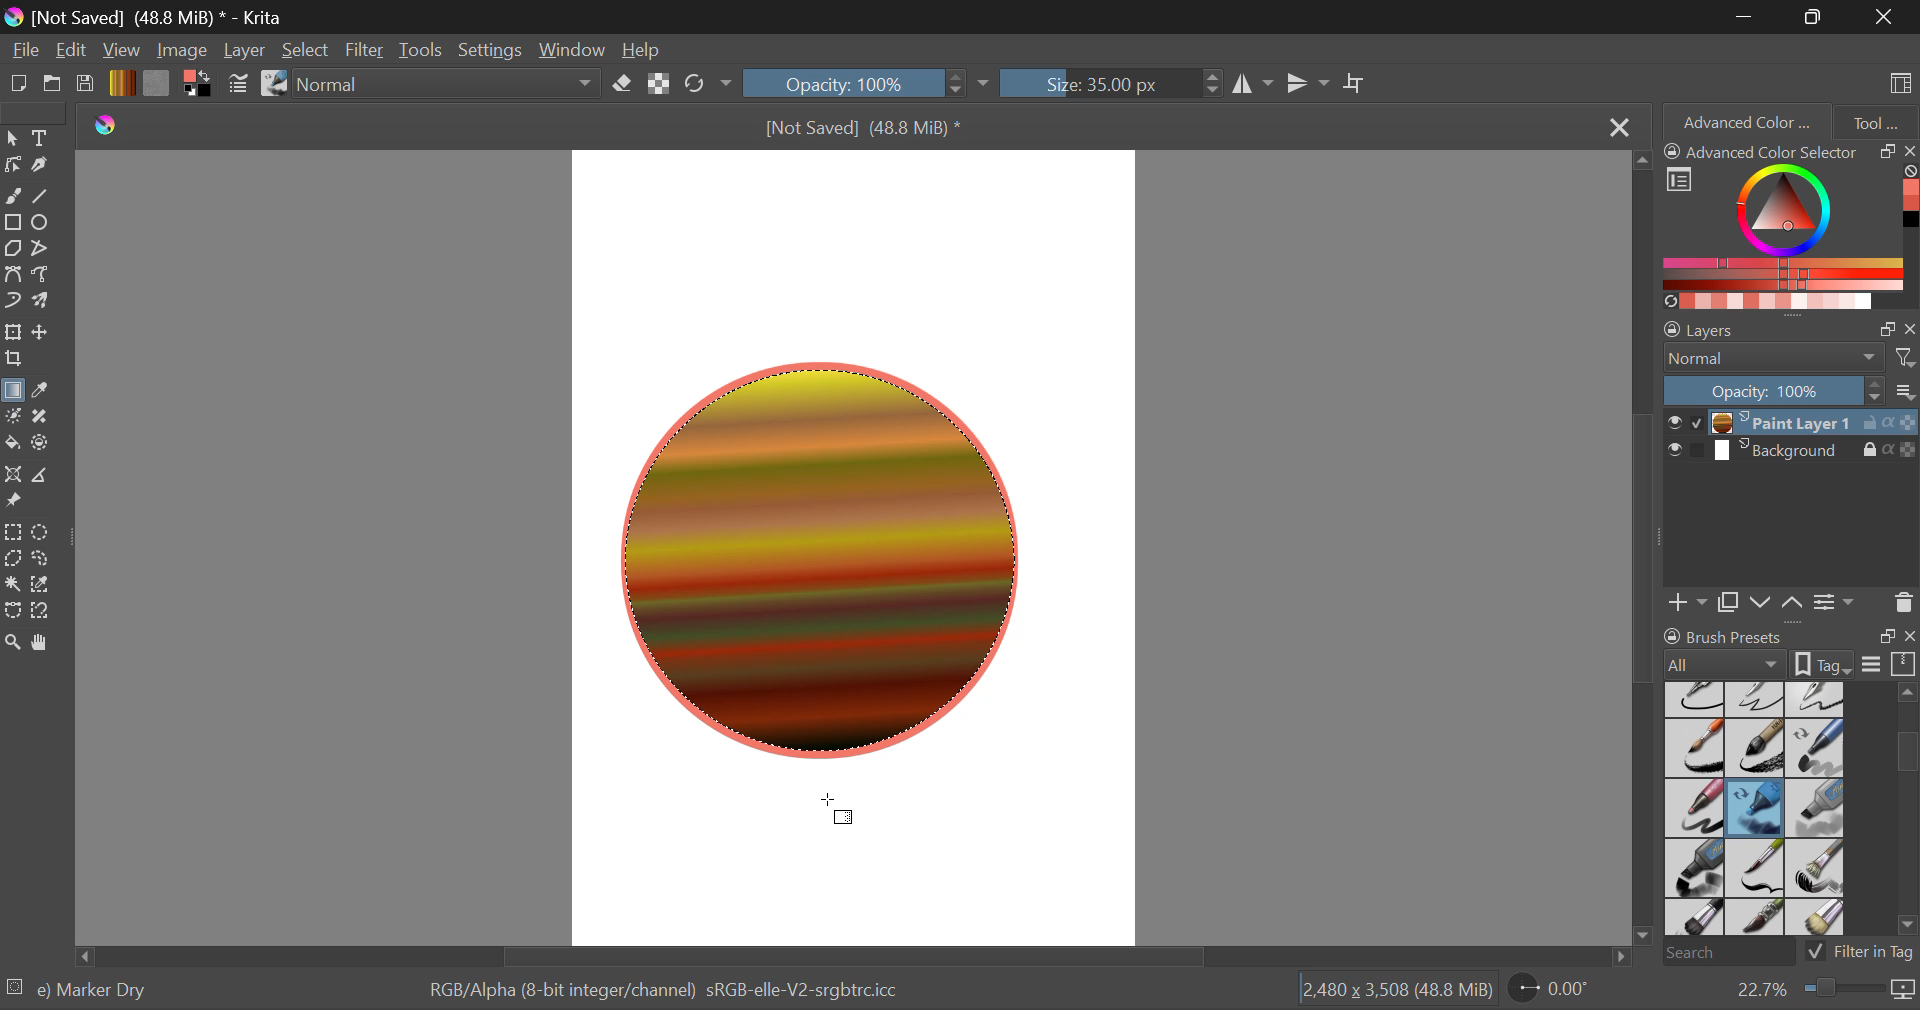  I want to click on Preserve Alpha, so click(658, 84).